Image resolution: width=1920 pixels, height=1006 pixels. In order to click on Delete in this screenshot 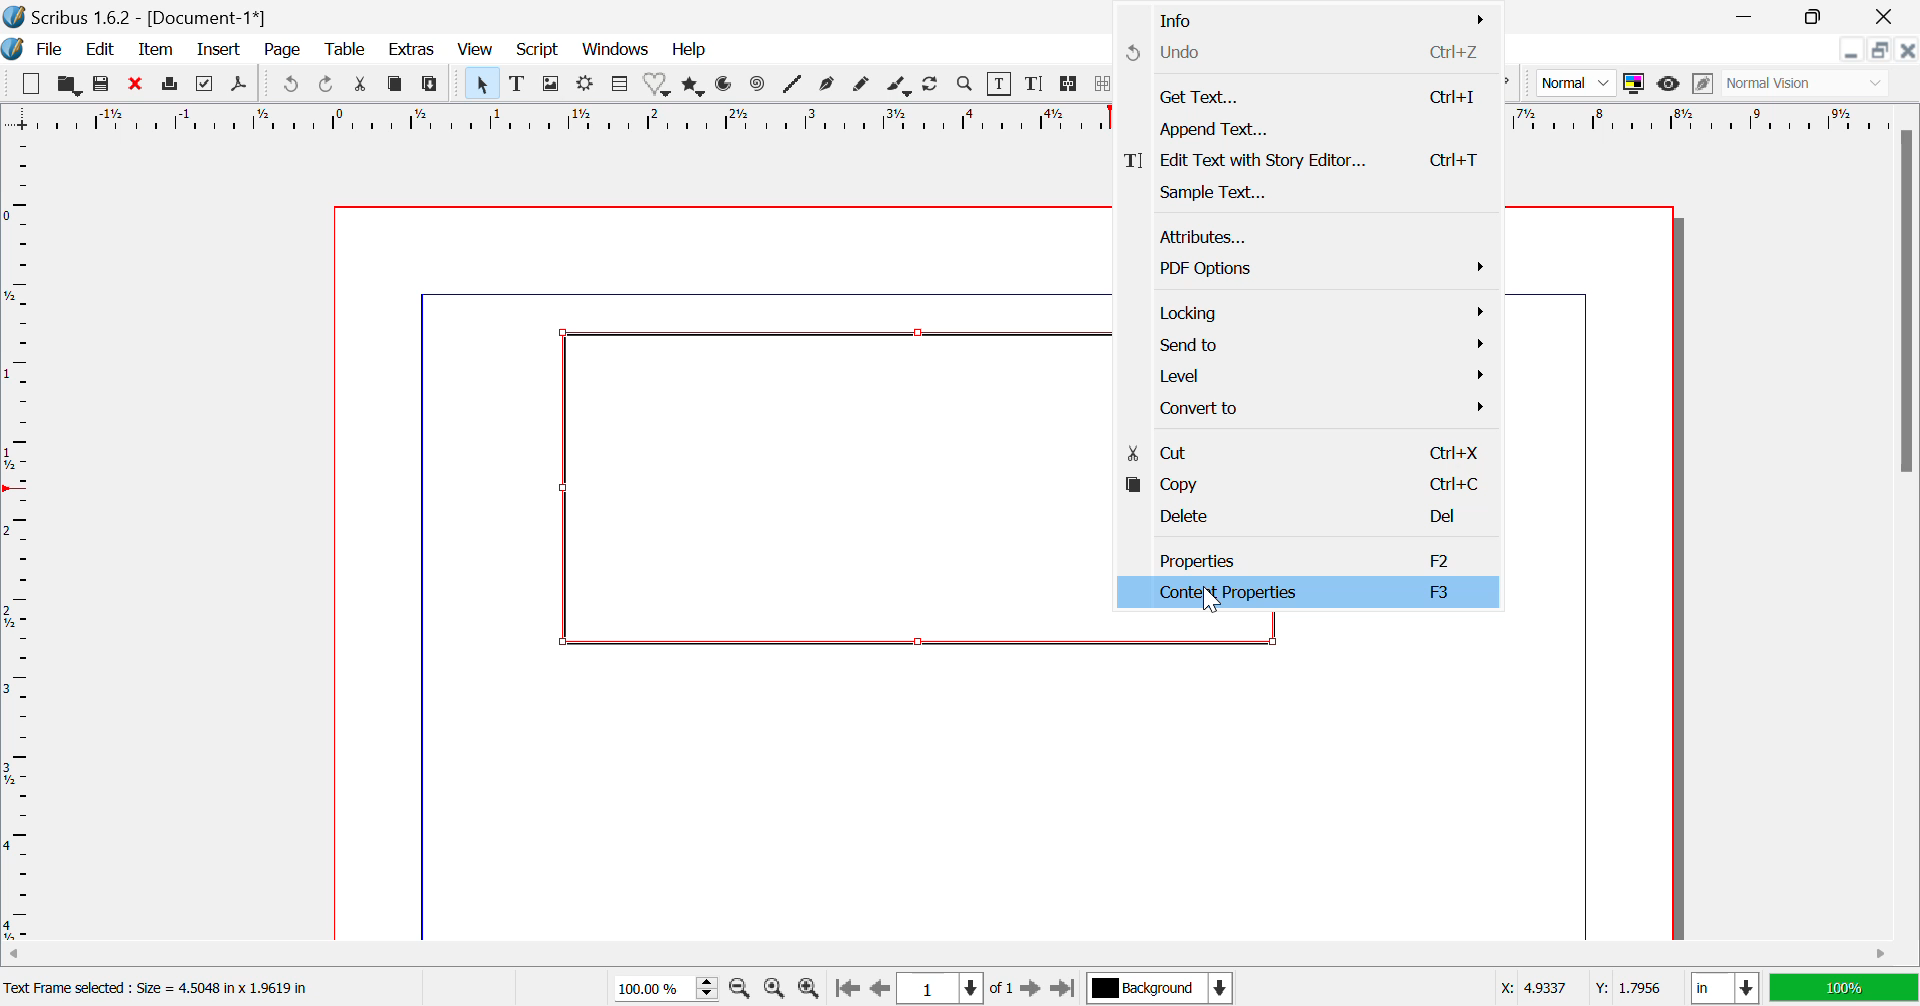, I will do `click(1310, 517)`.